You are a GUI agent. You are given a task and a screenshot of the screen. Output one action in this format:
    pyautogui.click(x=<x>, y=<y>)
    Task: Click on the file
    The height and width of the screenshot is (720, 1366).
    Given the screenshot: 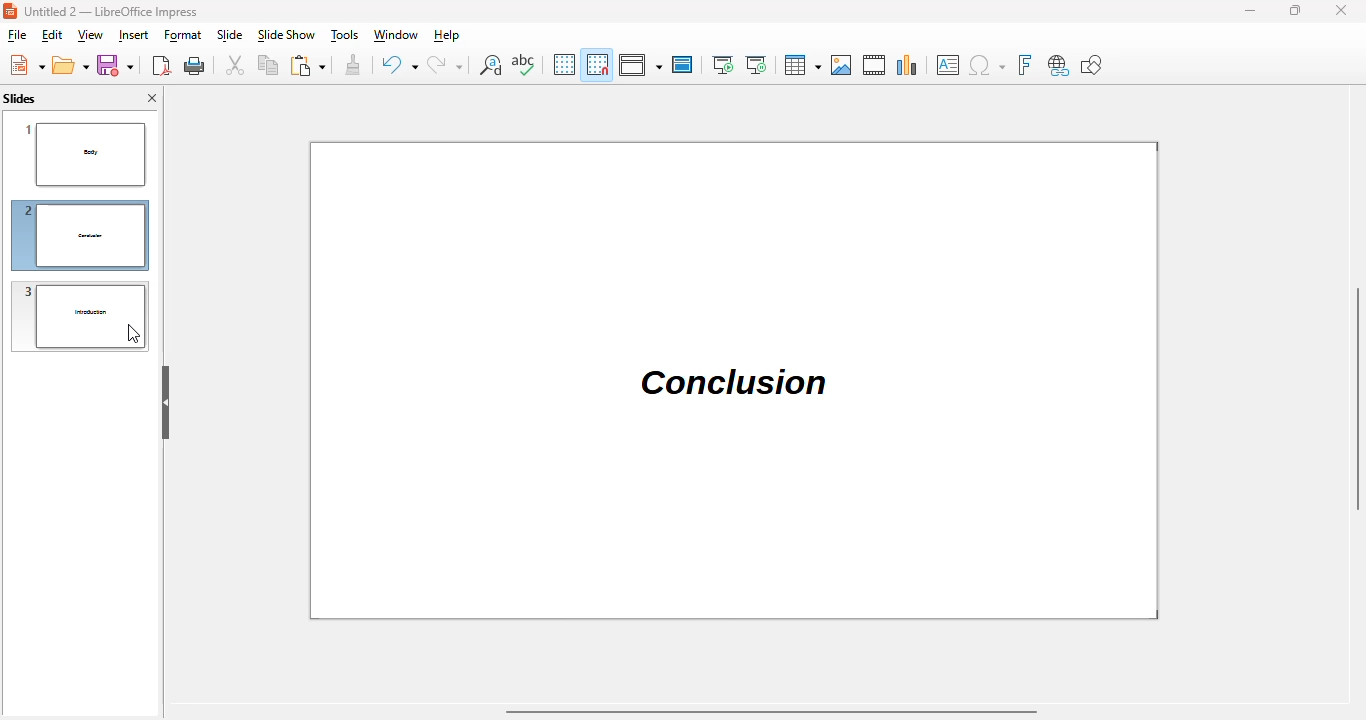 What is the action you would take?
    pyautogui.click(x=17, y=35)
    